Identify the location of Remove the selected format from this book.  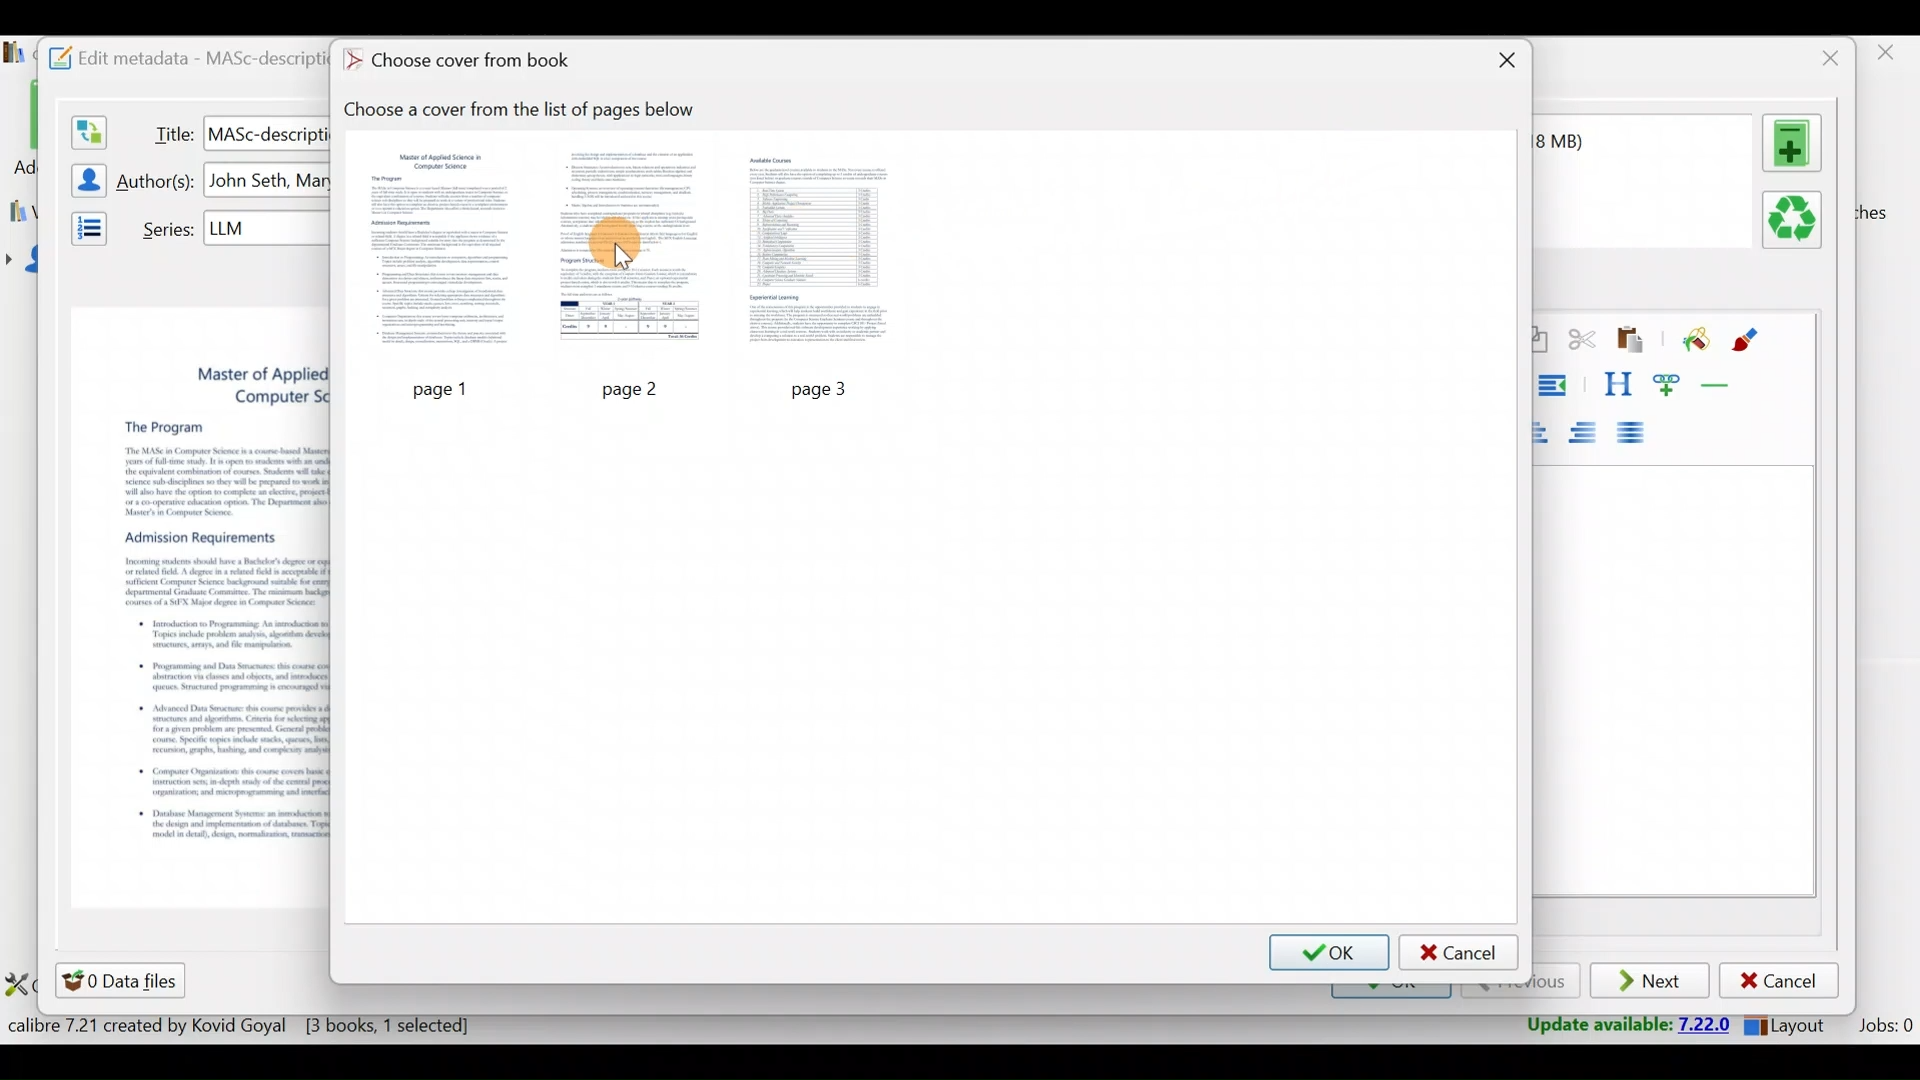
(1796, 221).